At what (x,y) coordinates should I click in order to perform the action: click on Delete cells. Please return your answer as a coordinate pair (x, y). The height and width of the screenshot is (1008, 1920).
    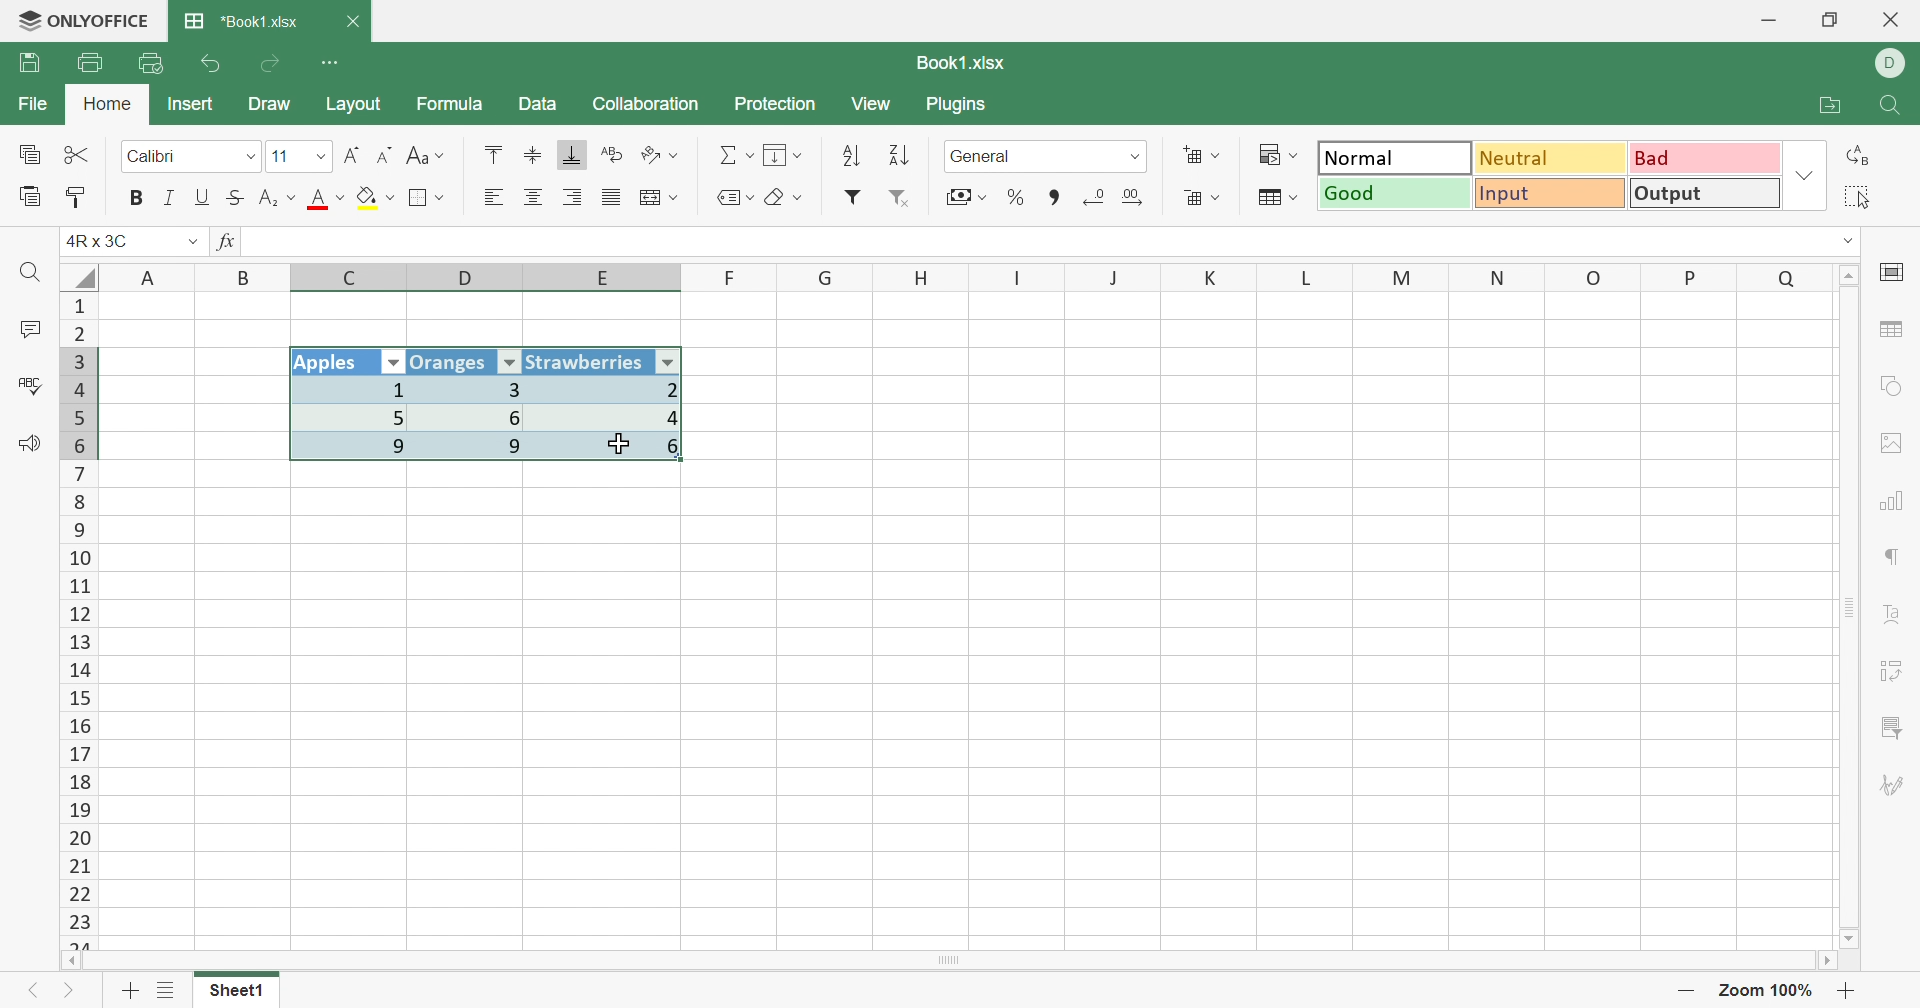
    Looking at the image, I should click on (1199, 200).